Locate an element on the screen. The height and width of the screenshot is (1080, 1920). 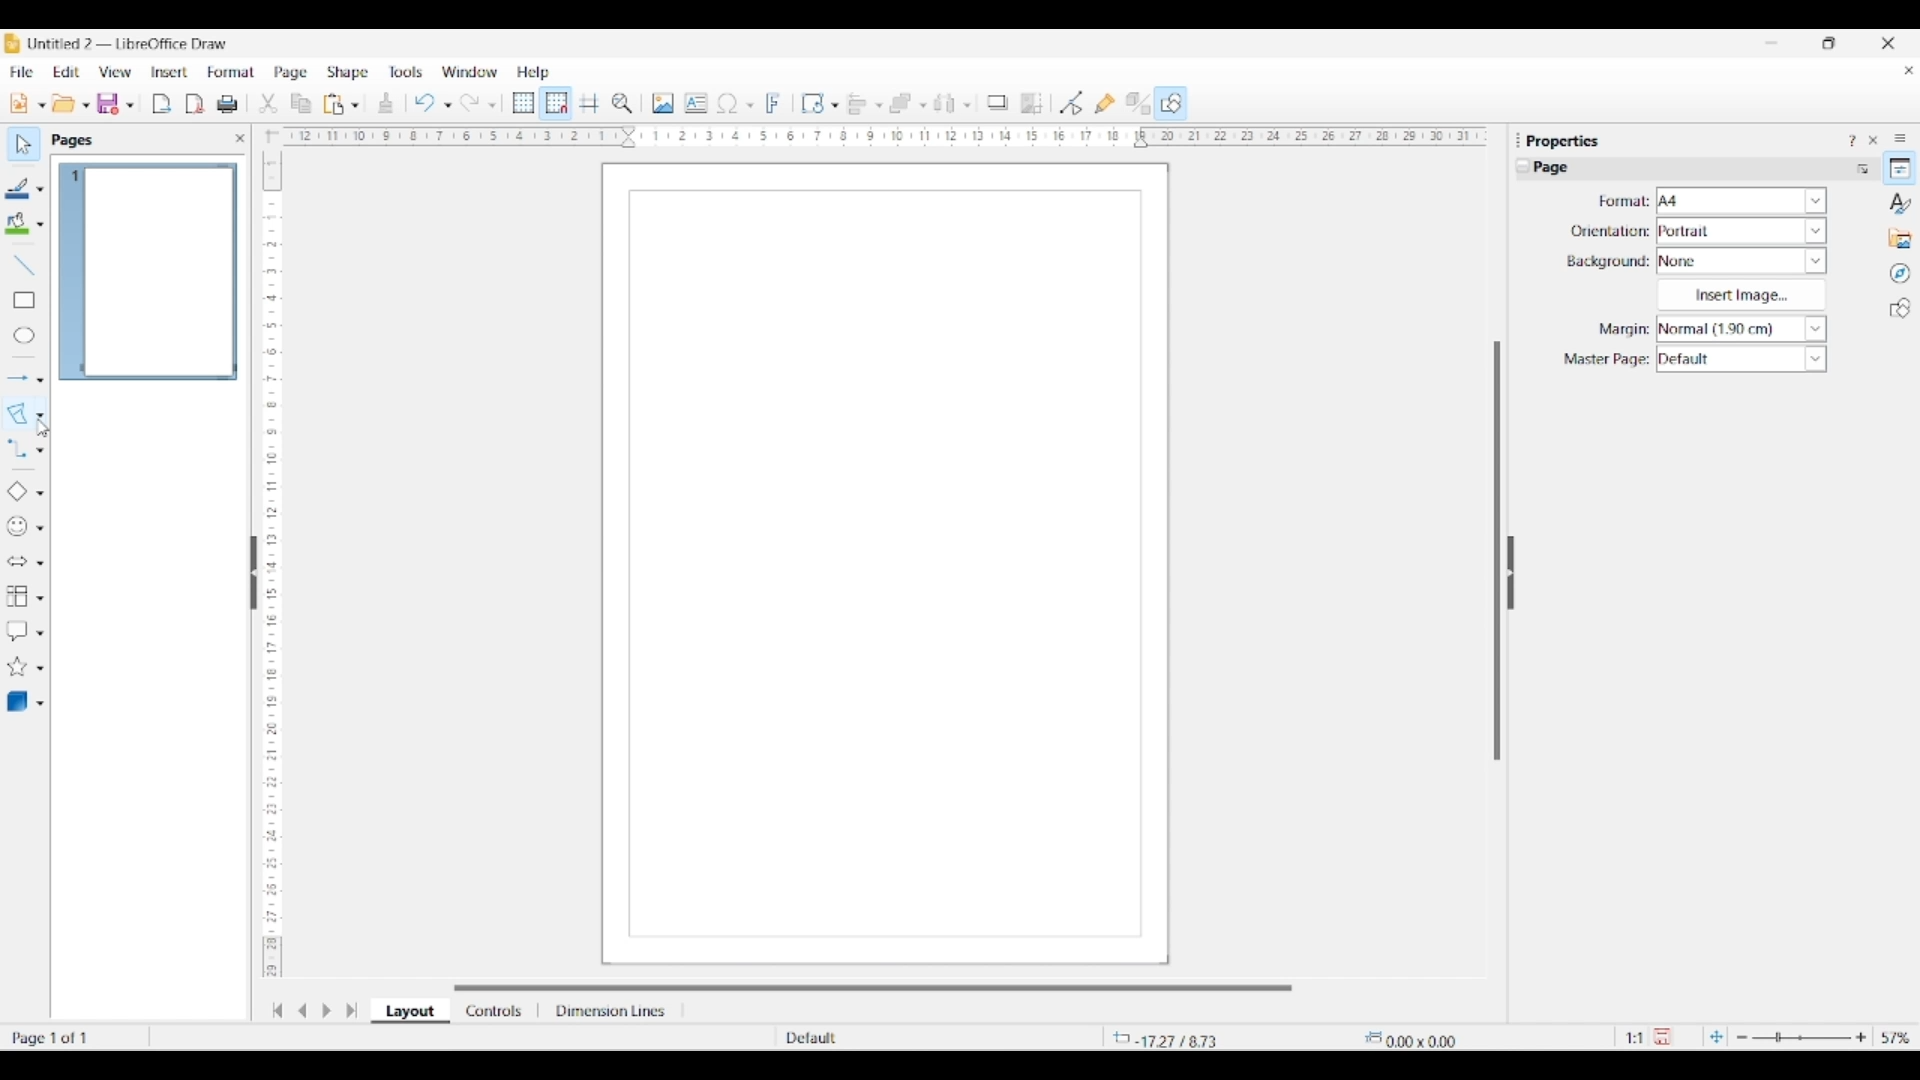
Horizontal slide bar is located at coordinates (873, 988).